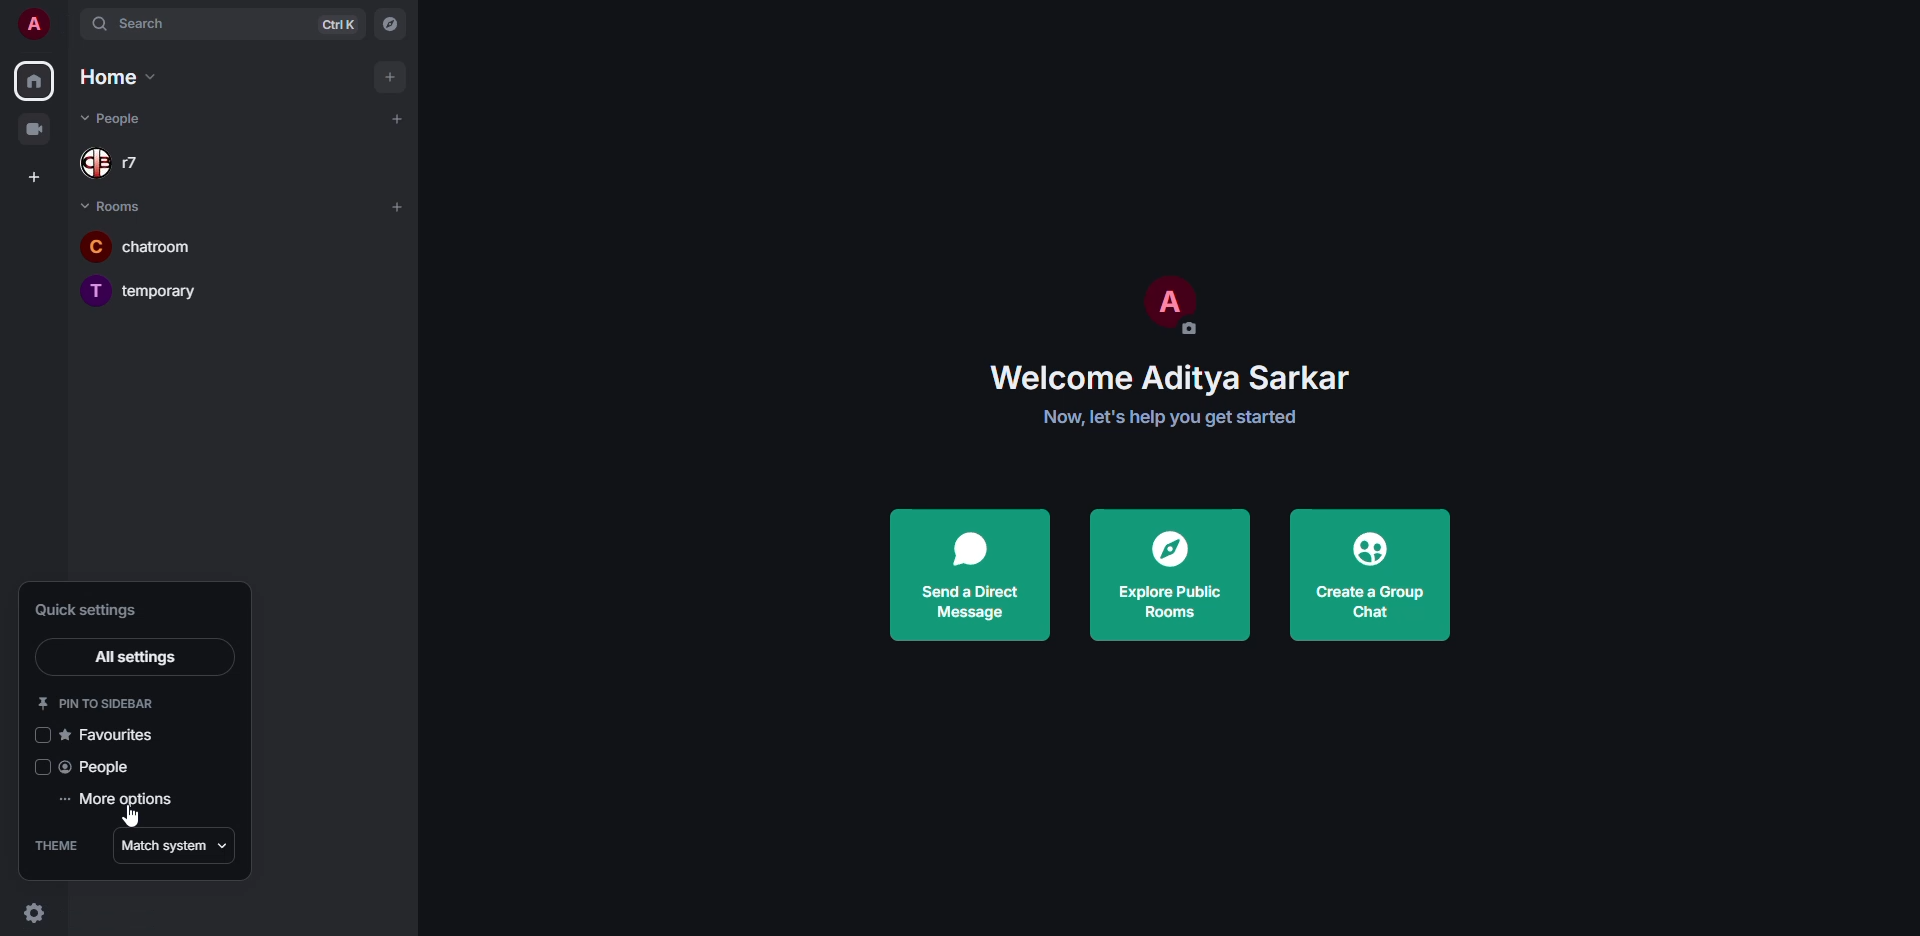 The image size is (1920, 936). What do you see at coordinates (44, 917) in the screenshot?
I see `quick settings` at bounding box center [44, 917].